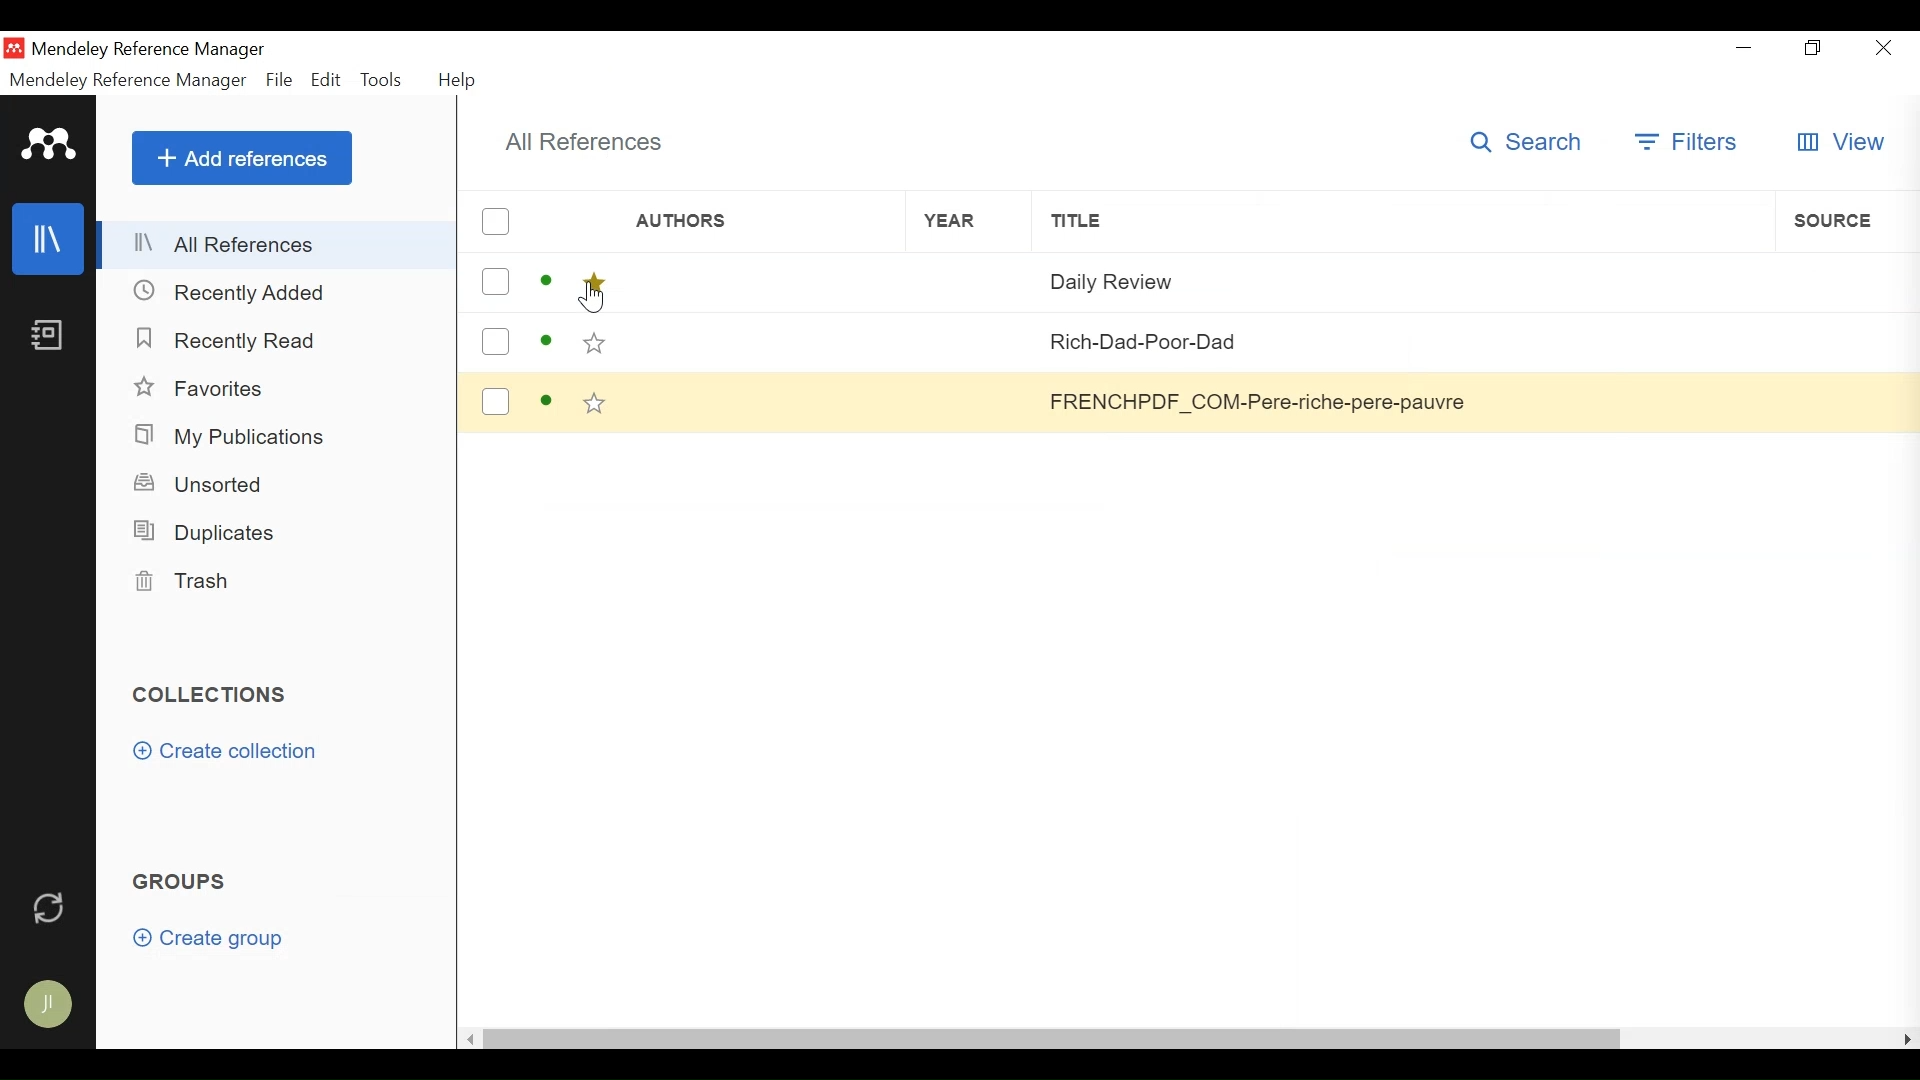 Image resolution: width=1920 pixels, height=1080 pixels. Describe the element at coordinates (1691, 143) in the screenshot. I see `Filter` at that location.